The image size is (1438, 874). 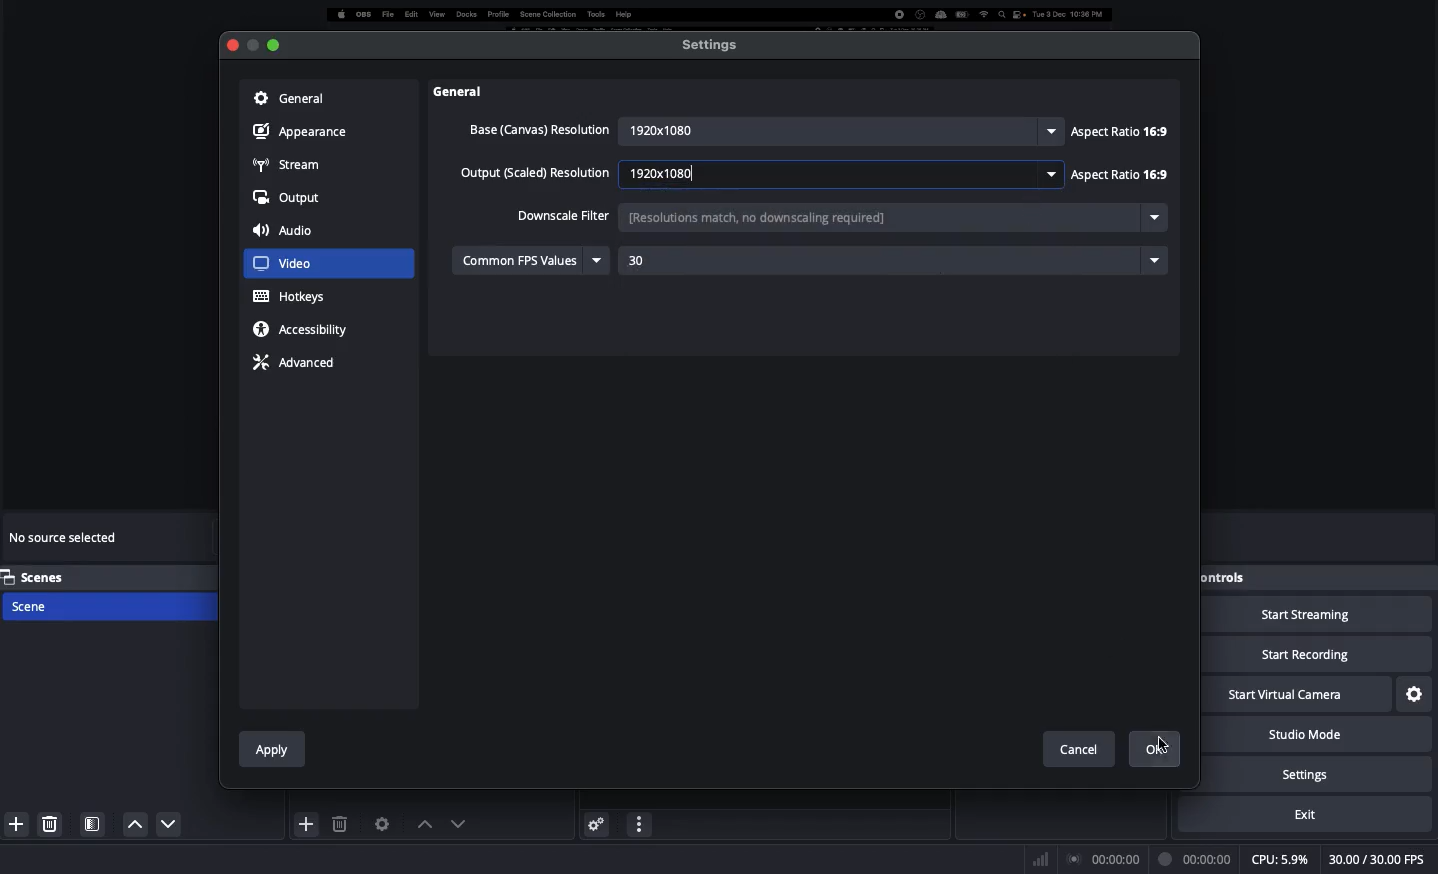 What do you see at coordinates (1168, 738) in the screenshot?
I see `Cursor` at bounding box center [1168, 738].